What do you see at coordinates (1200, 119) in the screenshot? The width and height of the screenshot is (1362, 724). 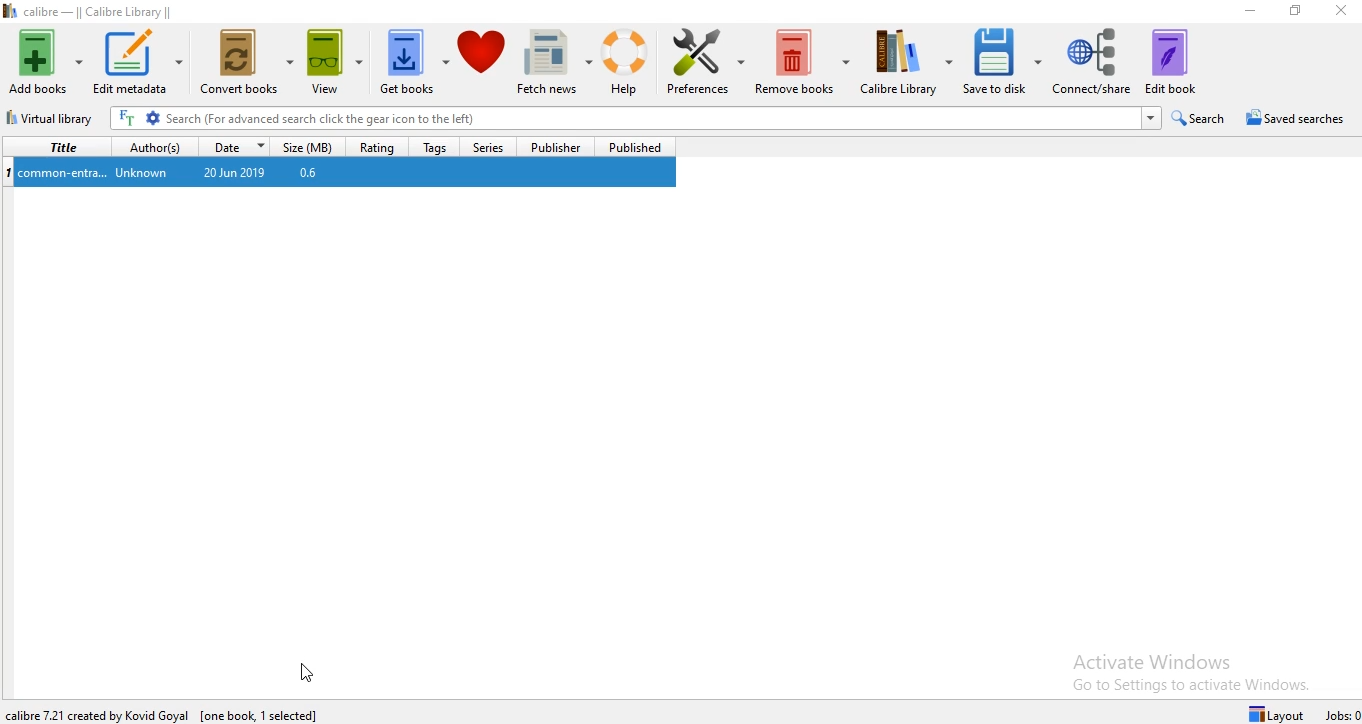 I see `Search` at bounding box center [1200, 119].